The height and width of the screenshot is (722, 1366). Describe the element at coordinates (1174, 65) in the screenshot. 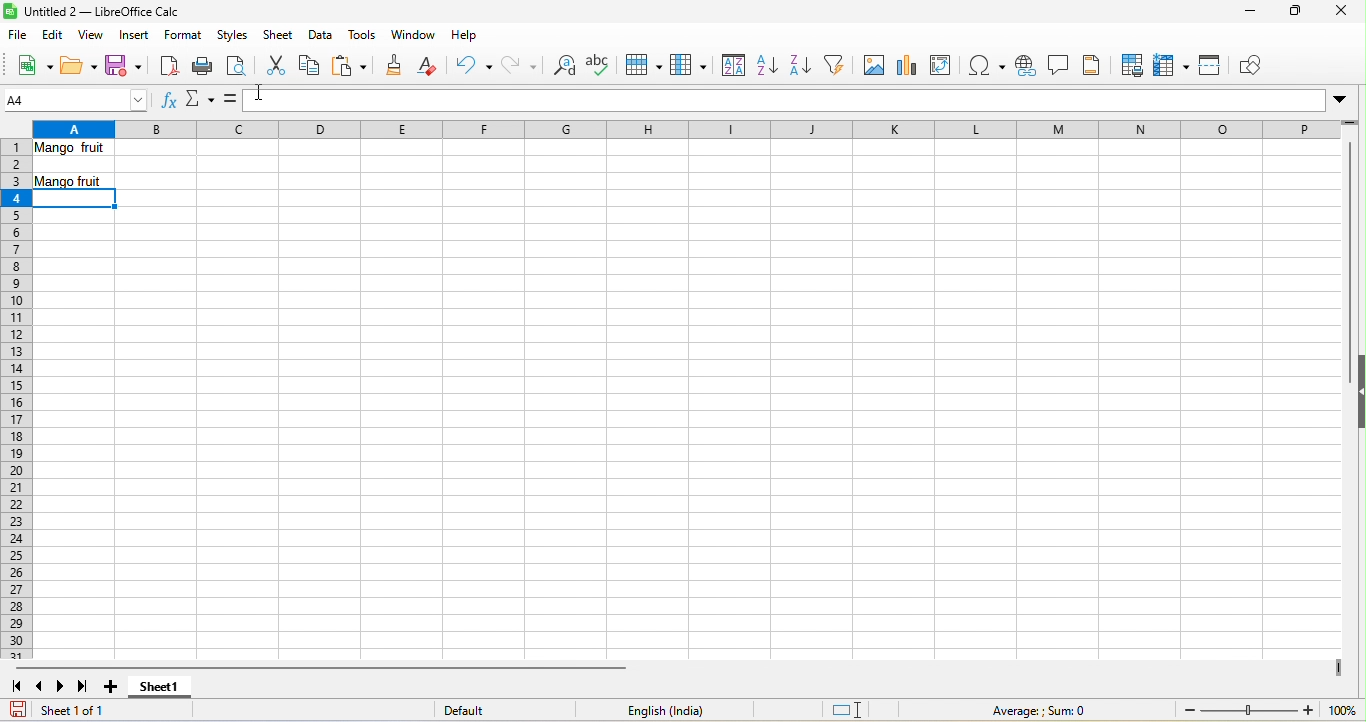

I see `freeze row and column` at that location.